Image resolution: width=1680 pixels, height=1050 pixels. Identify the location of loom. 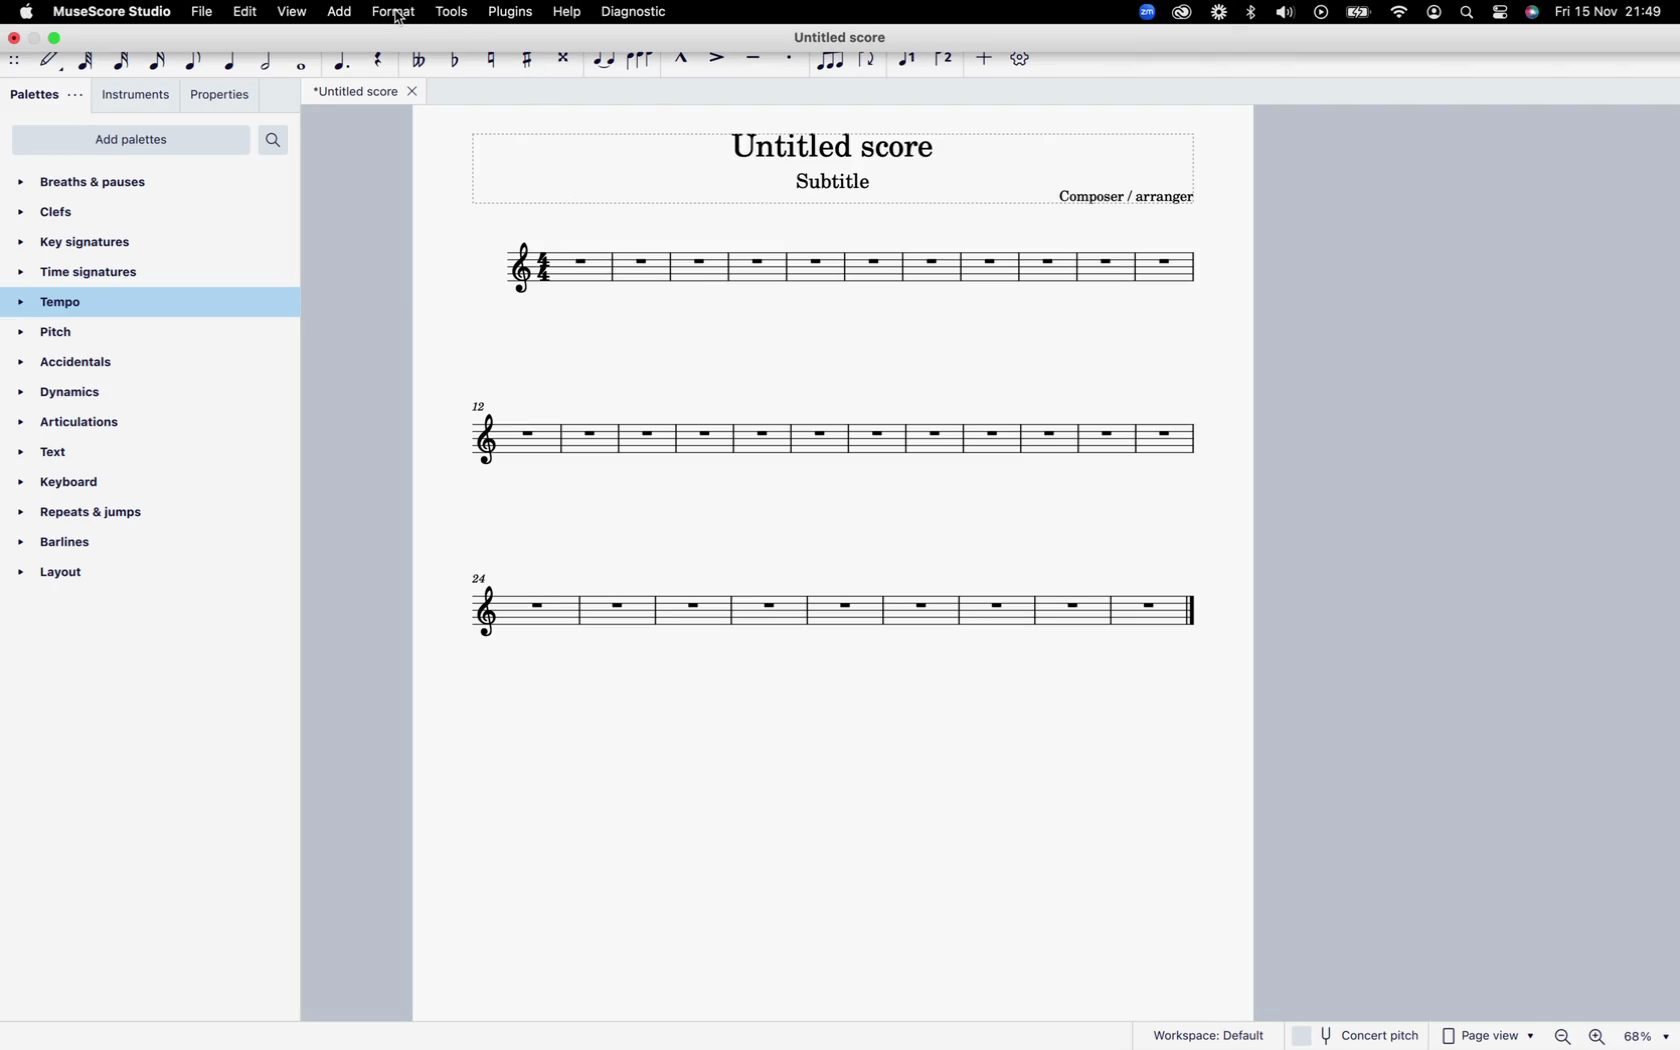
(1219, 12).